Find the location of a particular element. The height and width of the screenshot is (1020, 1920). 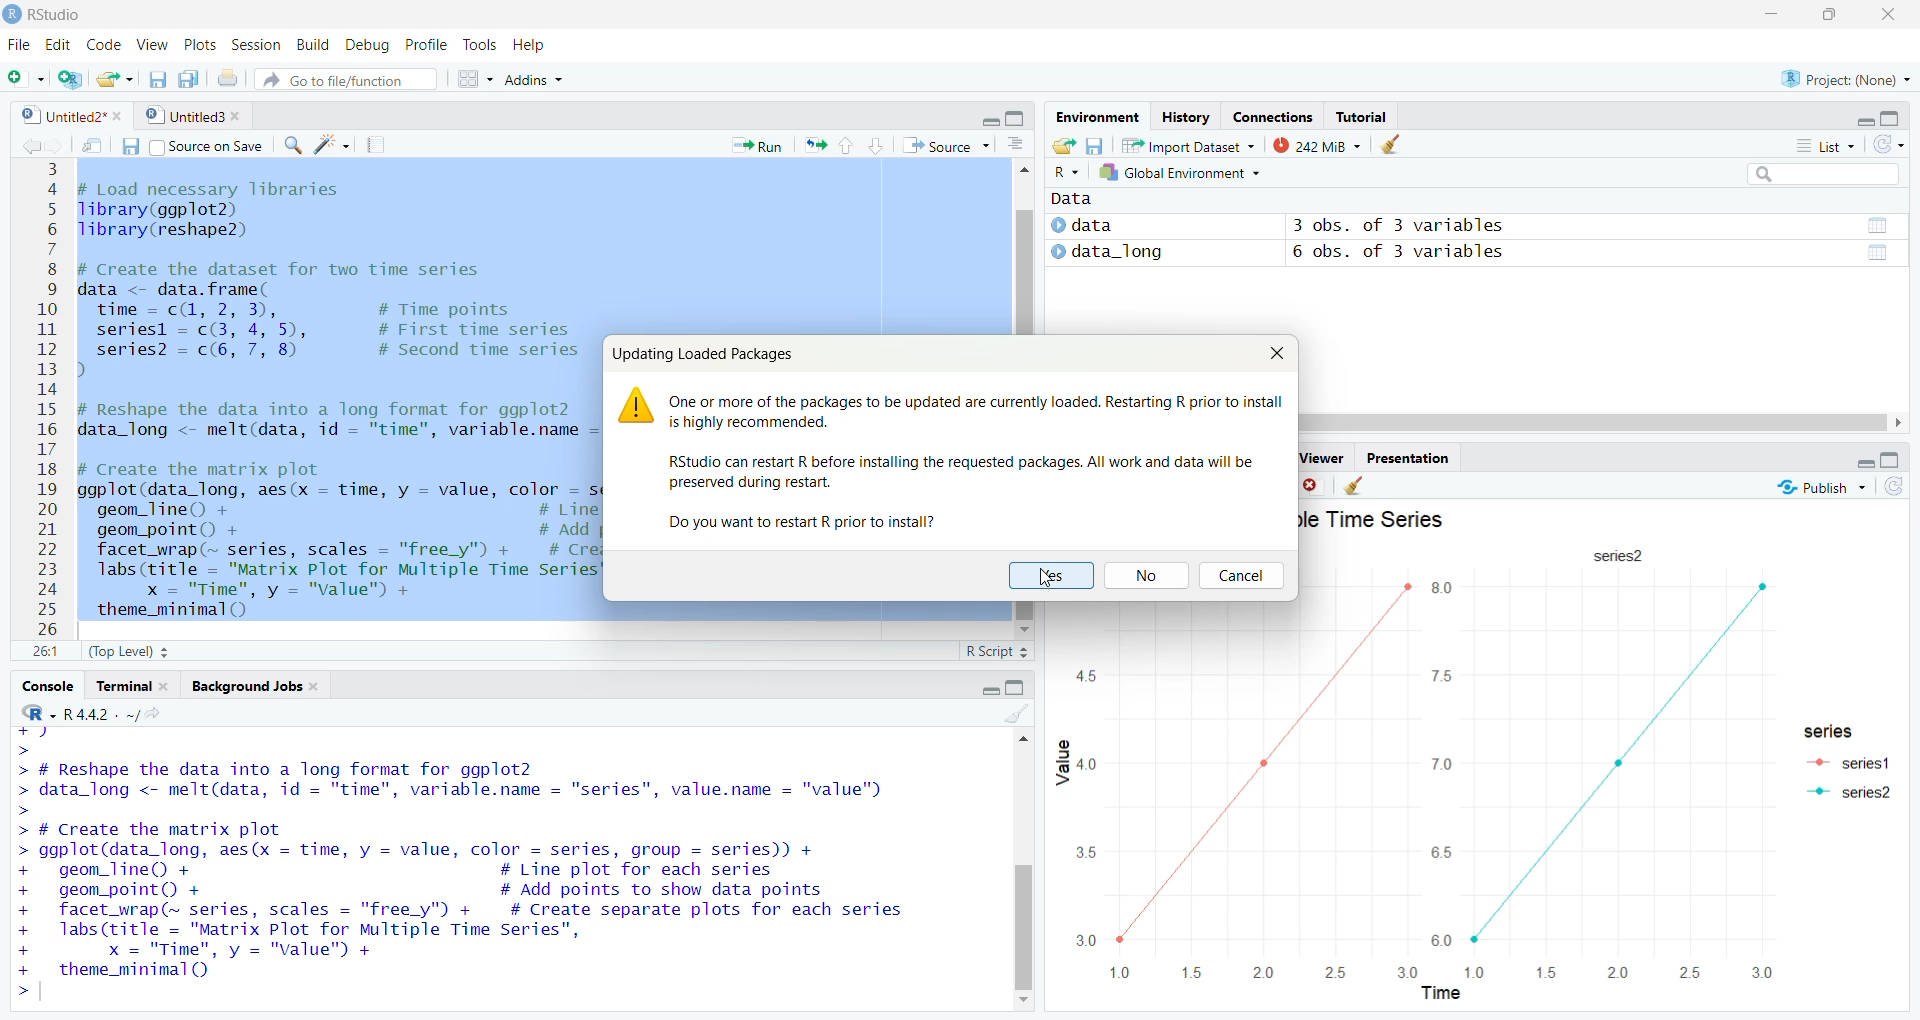

code tools is located at coordinates (332, 145).